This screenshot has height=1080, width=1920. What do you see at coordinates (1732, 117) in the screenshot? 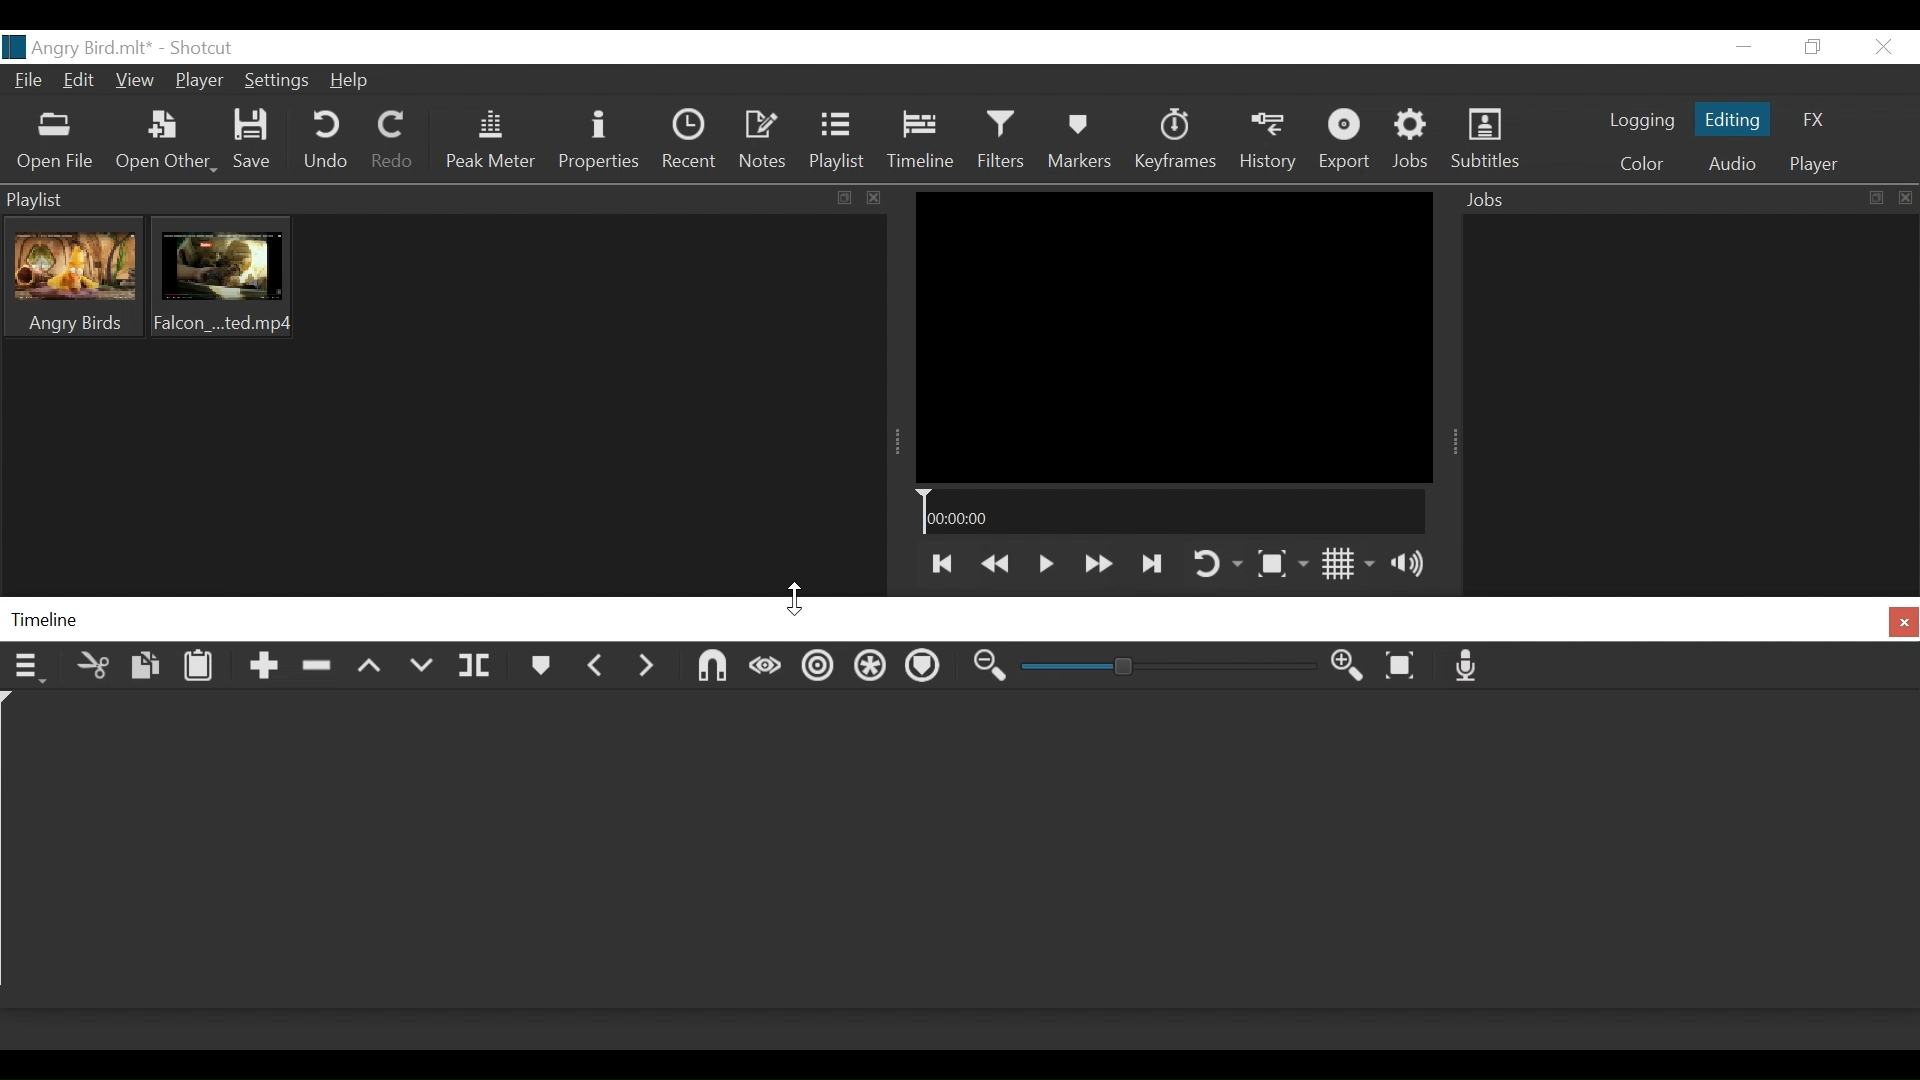
I see `Editing` at bounding box center [1732, 117].